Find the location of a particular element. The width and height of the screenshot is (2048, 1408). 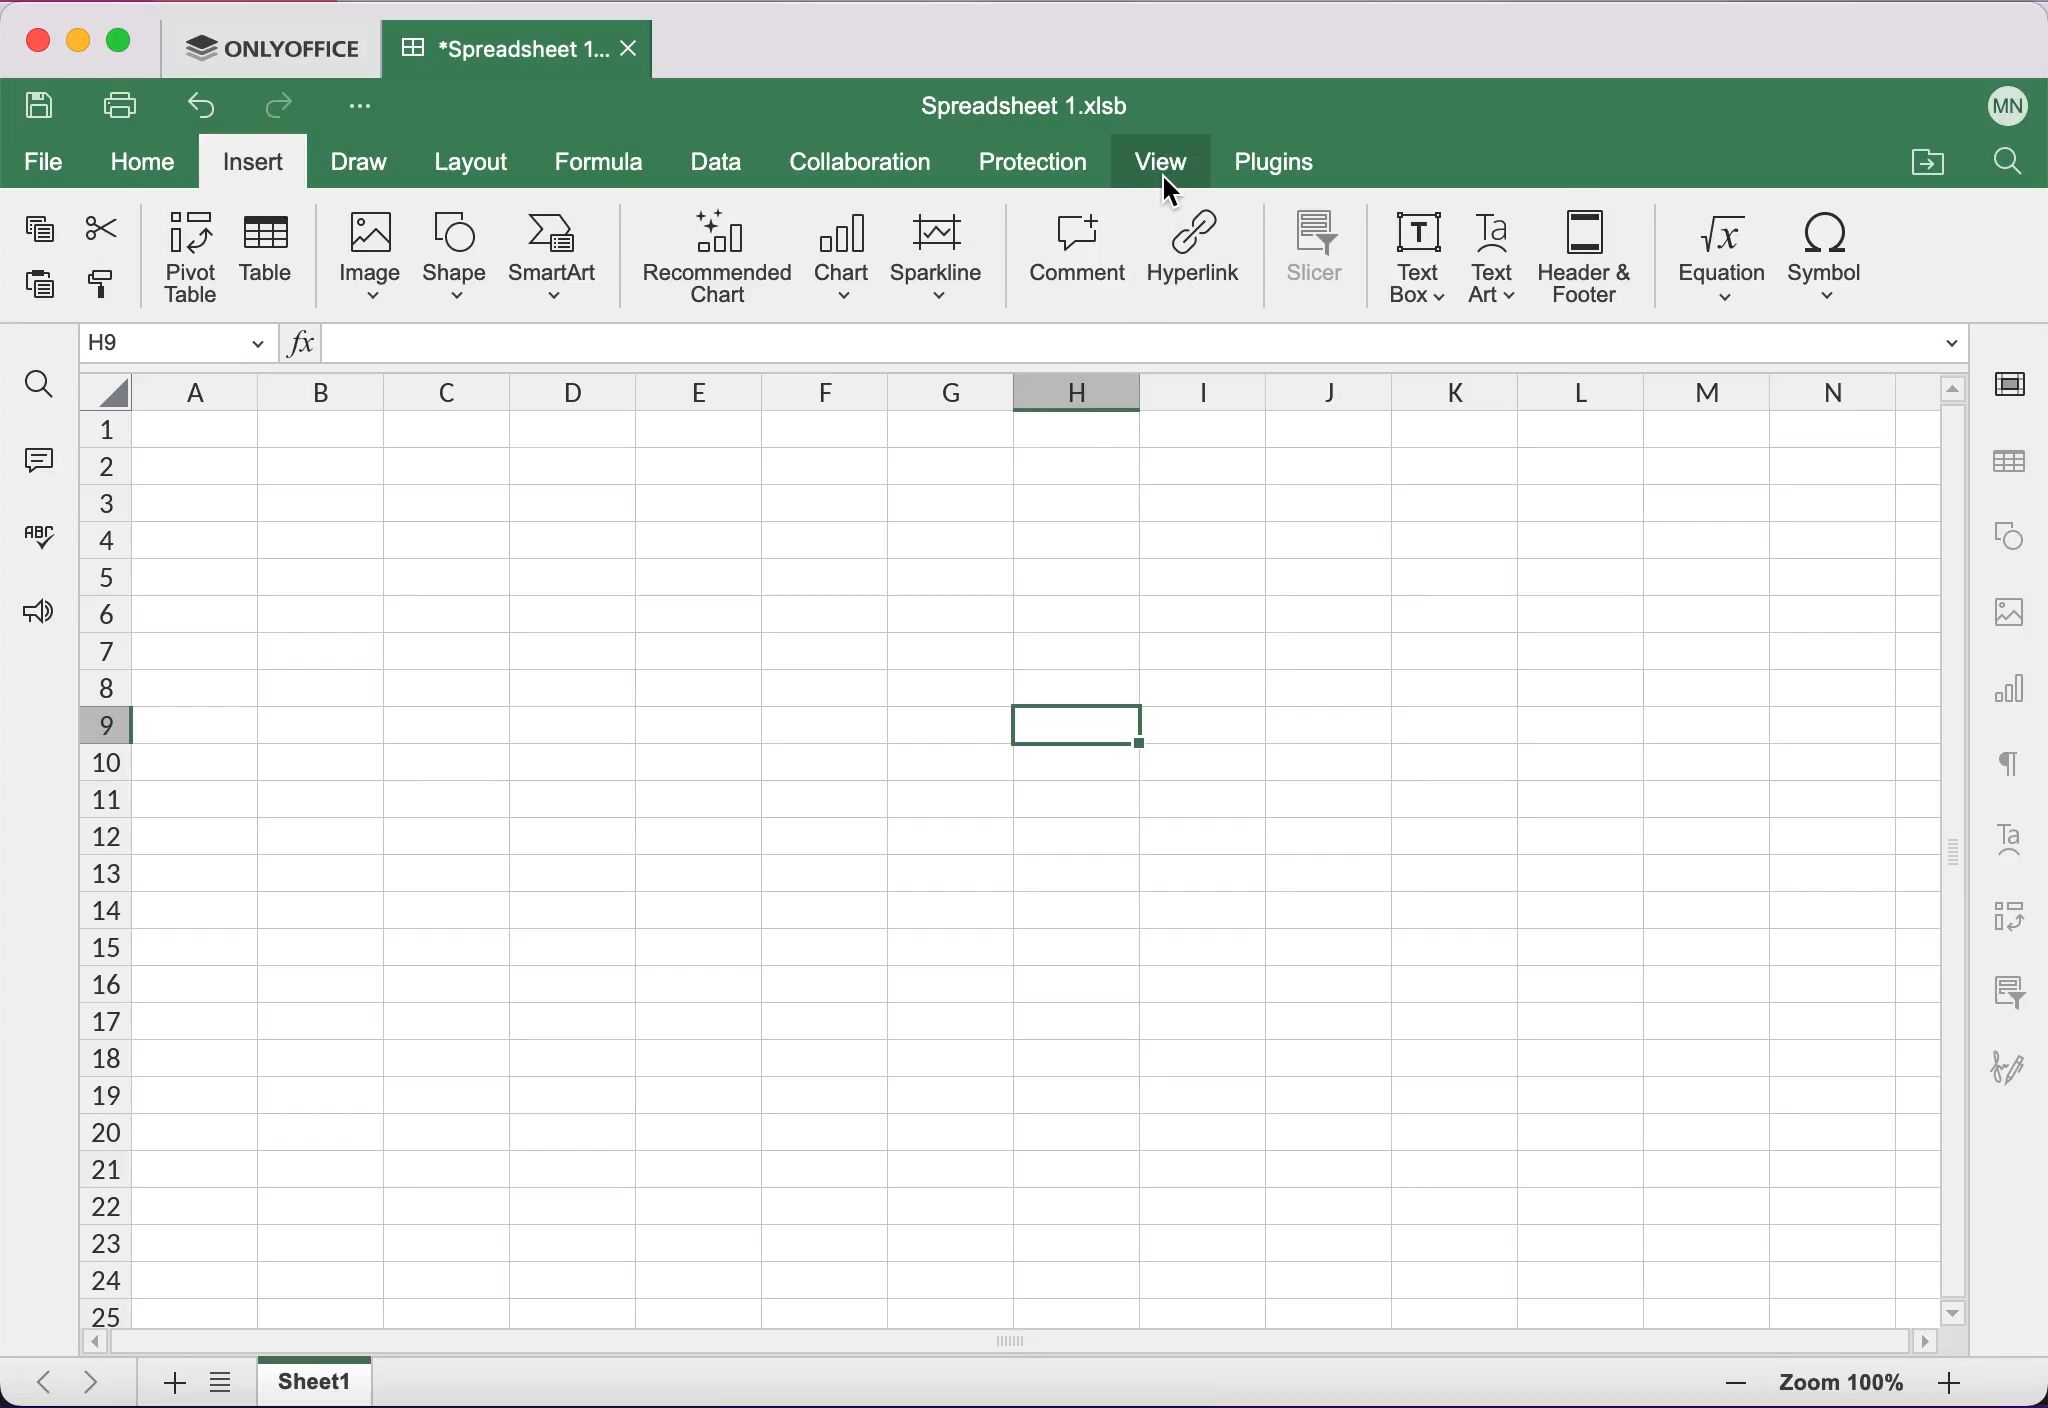

comment is located at coordinates (1076, 251).